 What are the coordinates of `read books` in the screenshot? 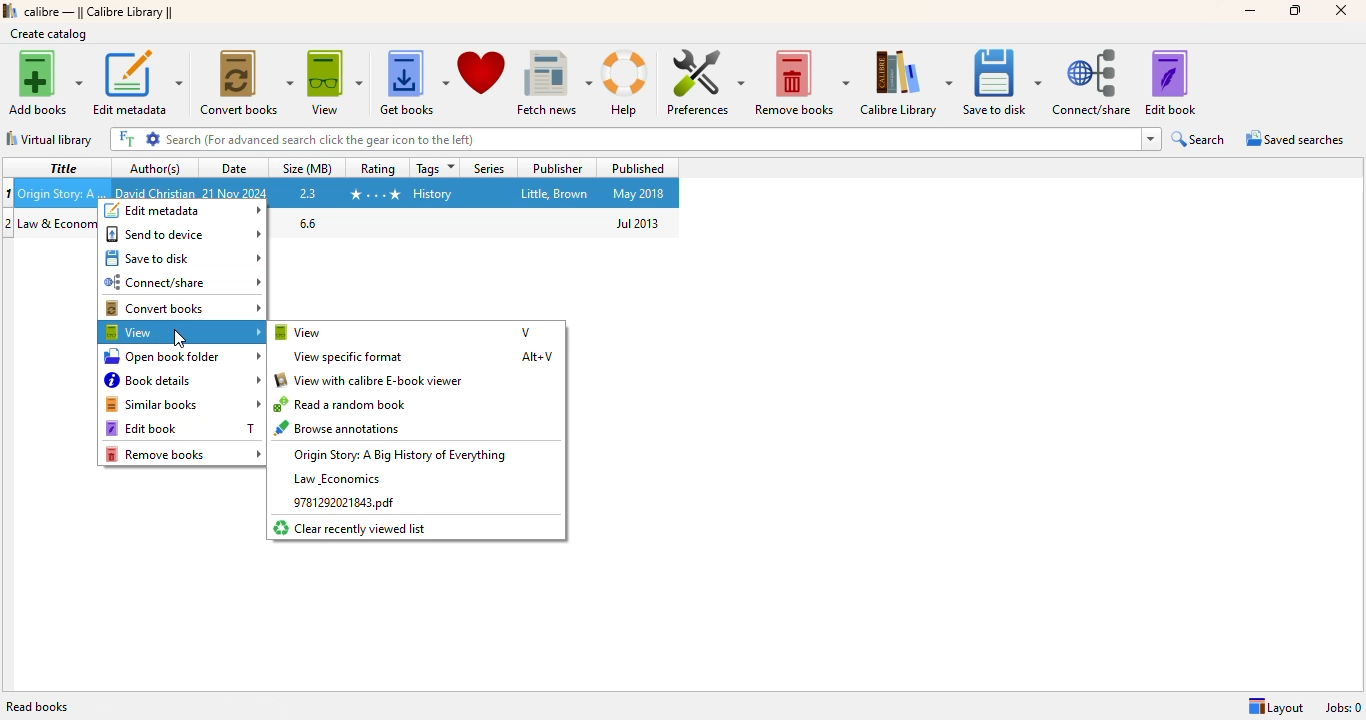 It's located at (38, 707).